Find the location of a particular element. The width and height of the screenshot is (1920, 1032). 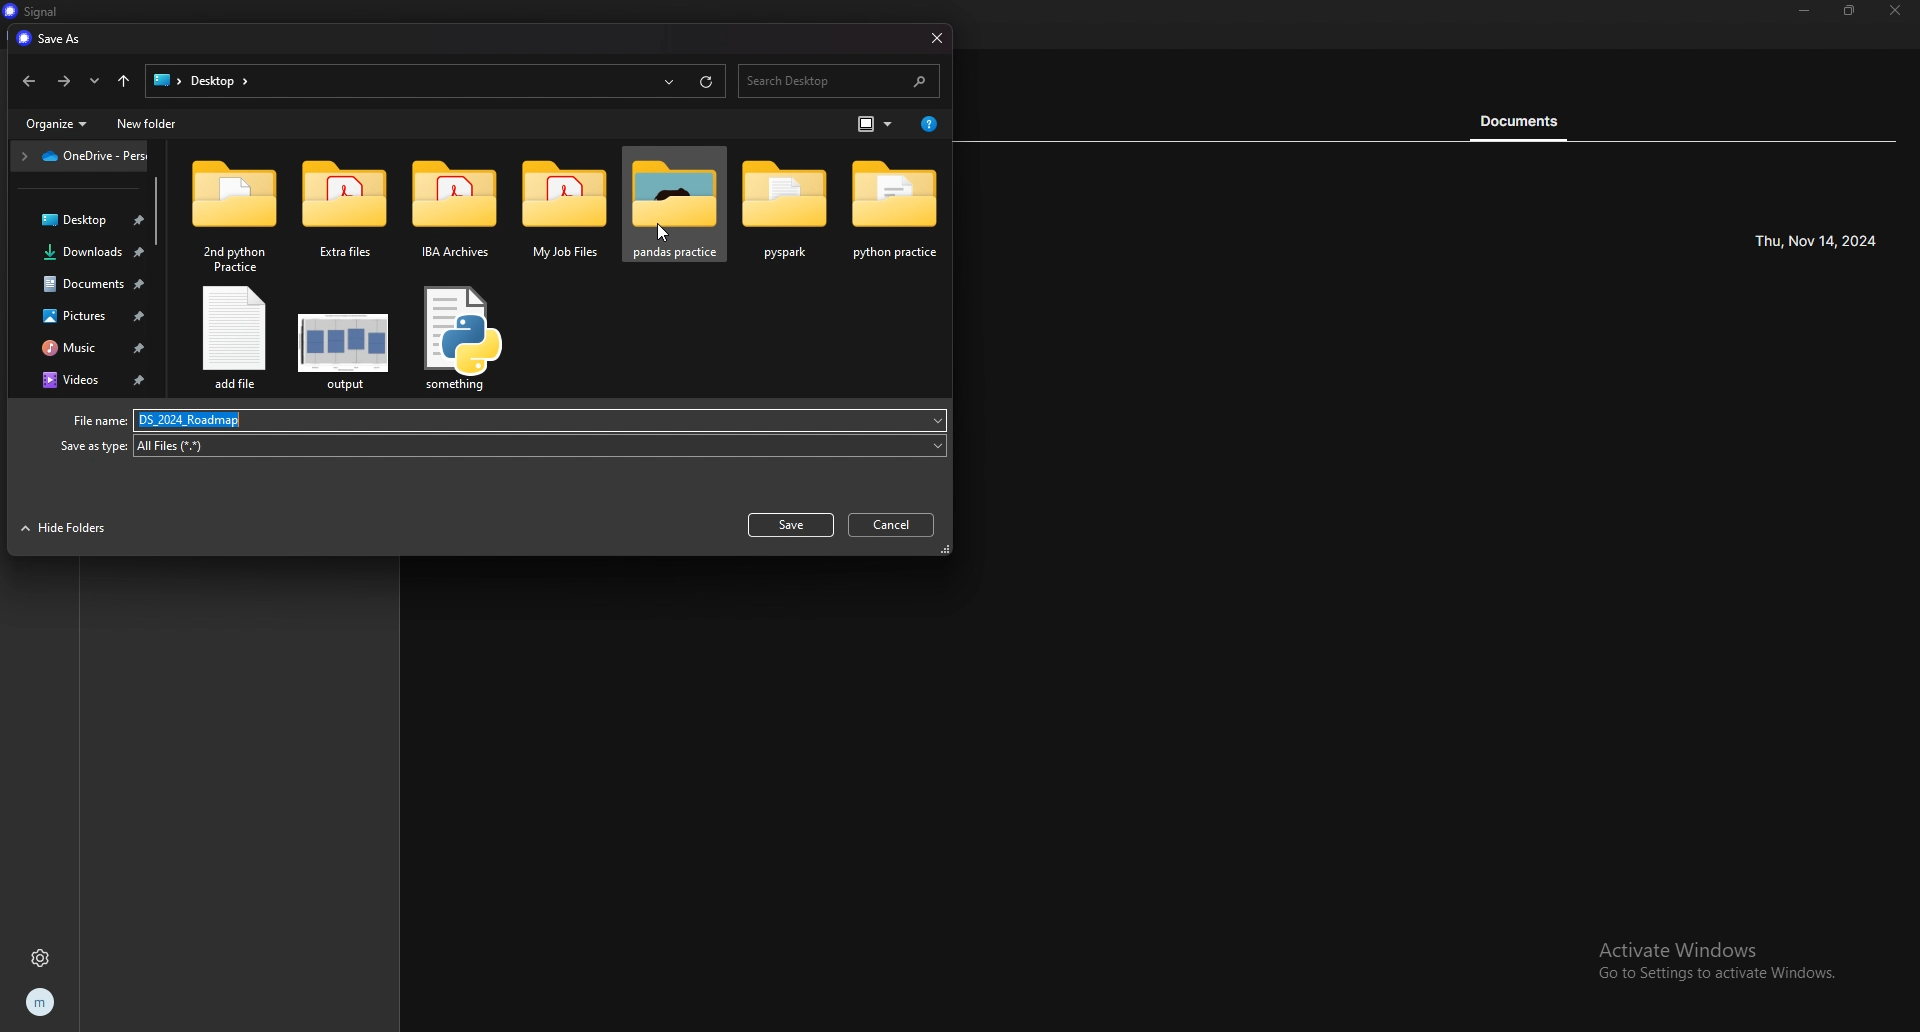

cursor is located at coordinates (660, 239).